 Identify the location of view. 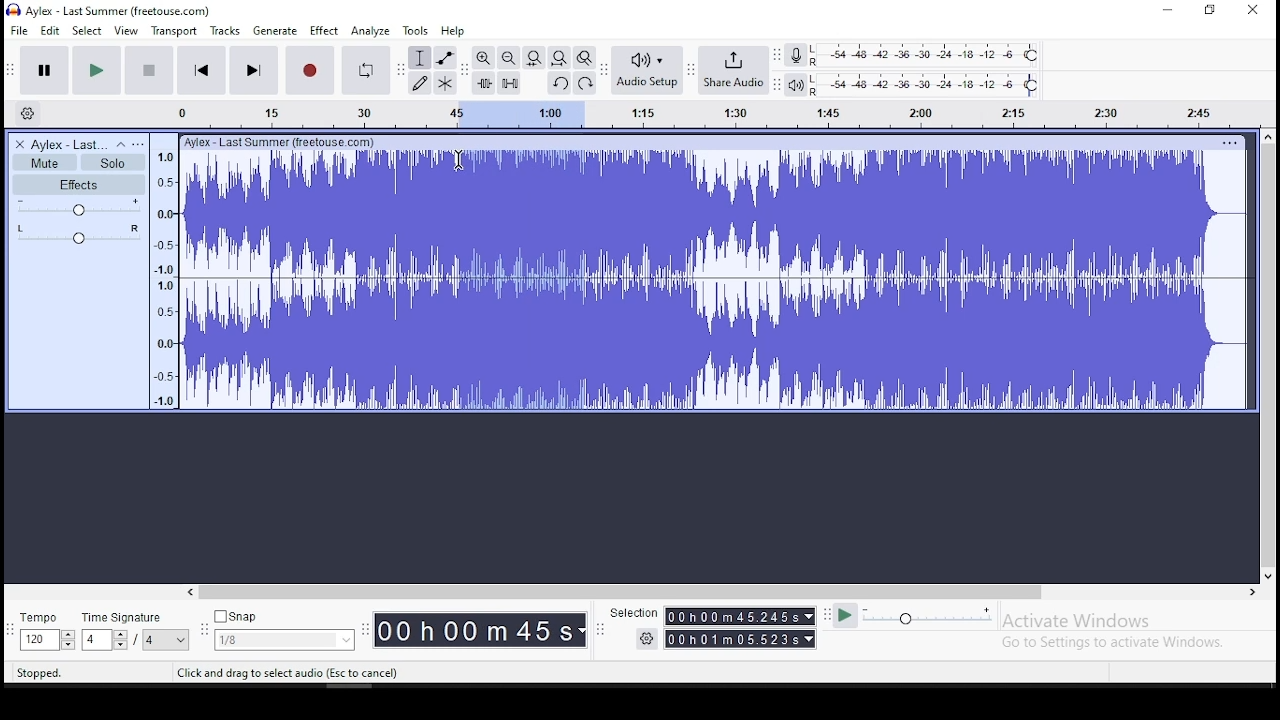
(127, 31).